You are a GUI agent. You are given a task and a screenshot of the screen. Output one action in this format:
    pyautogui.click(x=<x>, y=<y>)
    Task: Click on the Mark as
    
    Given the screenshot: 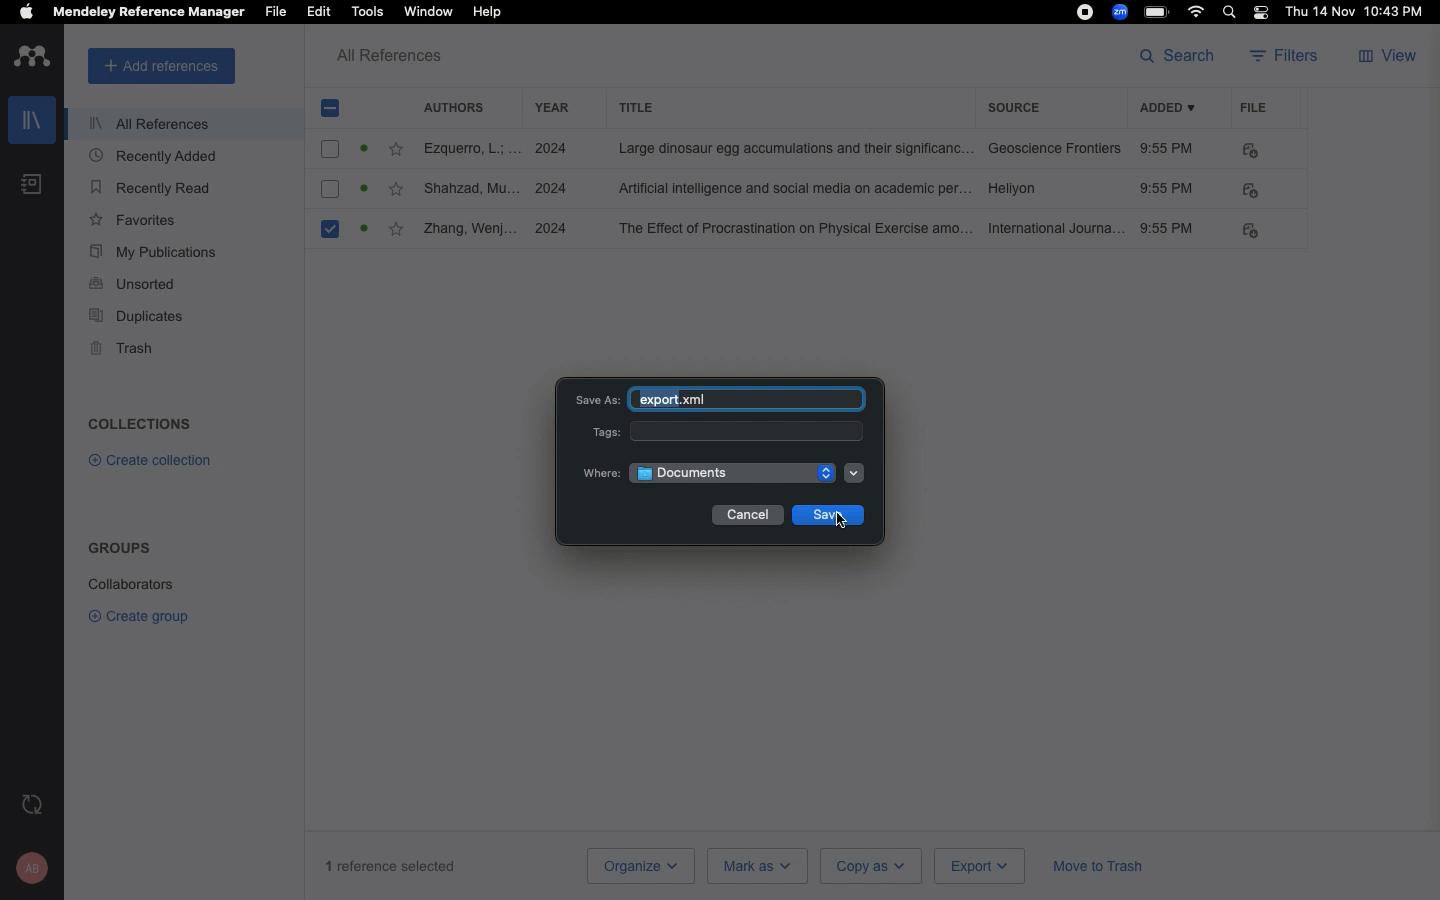 What is the action you would take?
    pyautogui.click(x=757, y=866)
    